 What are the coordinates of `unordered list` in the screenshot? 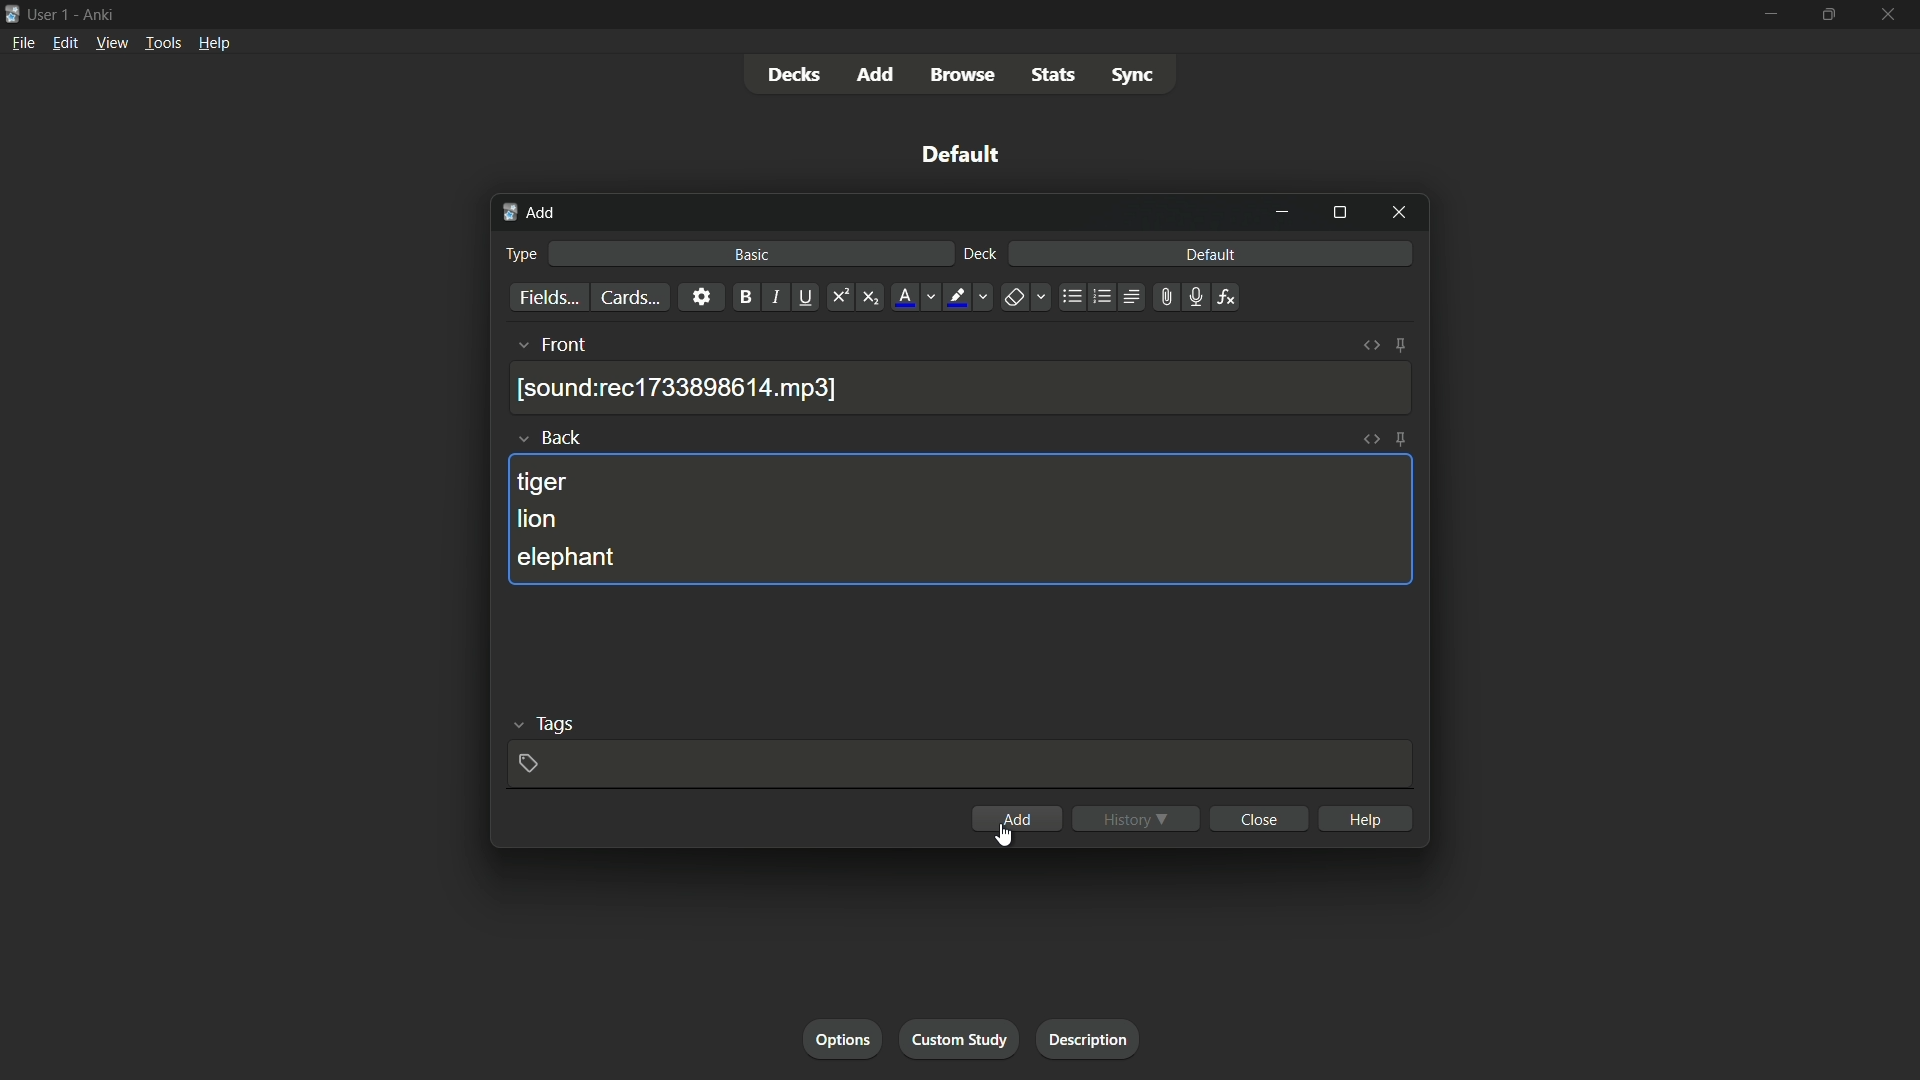 It's located at (1071, 297).